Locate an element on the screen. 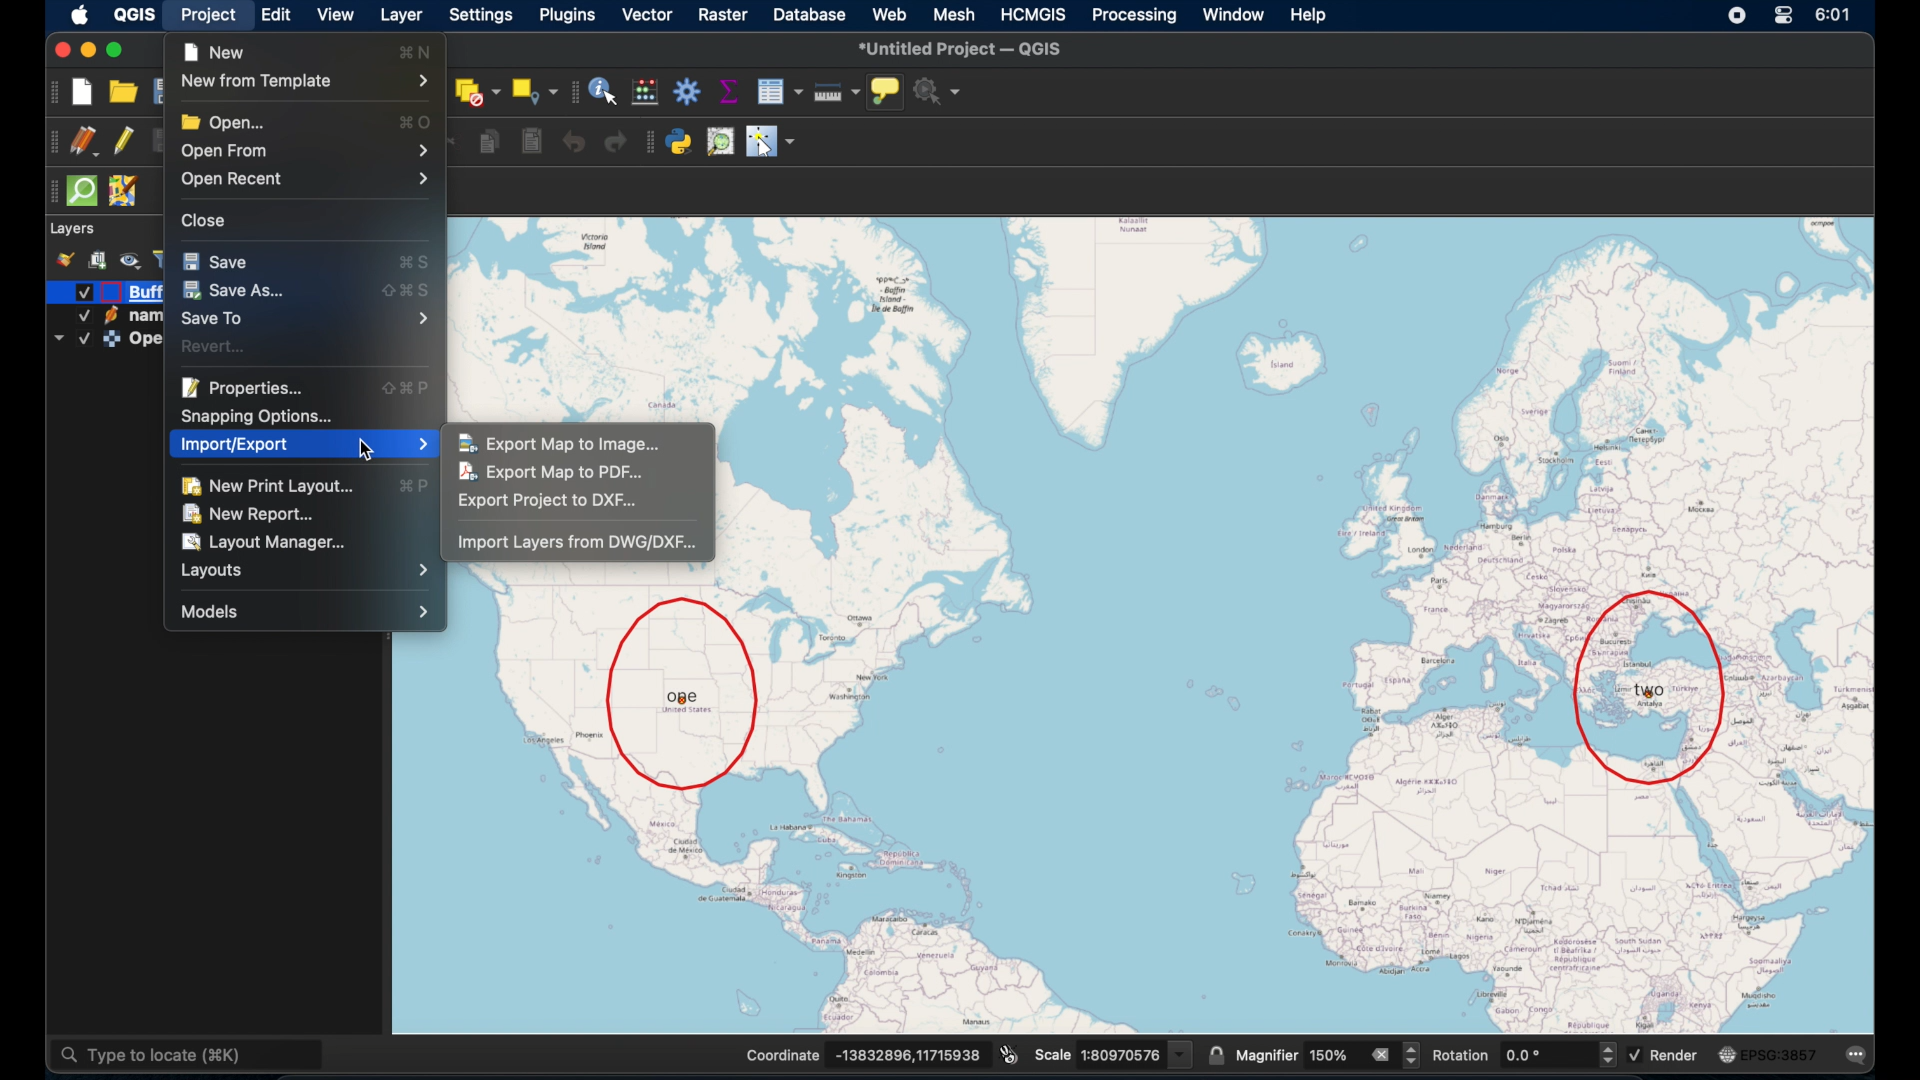 Image resolution: width=1920 pixels, height=1080 pixels. mesh is located at coordinates (956, 13).